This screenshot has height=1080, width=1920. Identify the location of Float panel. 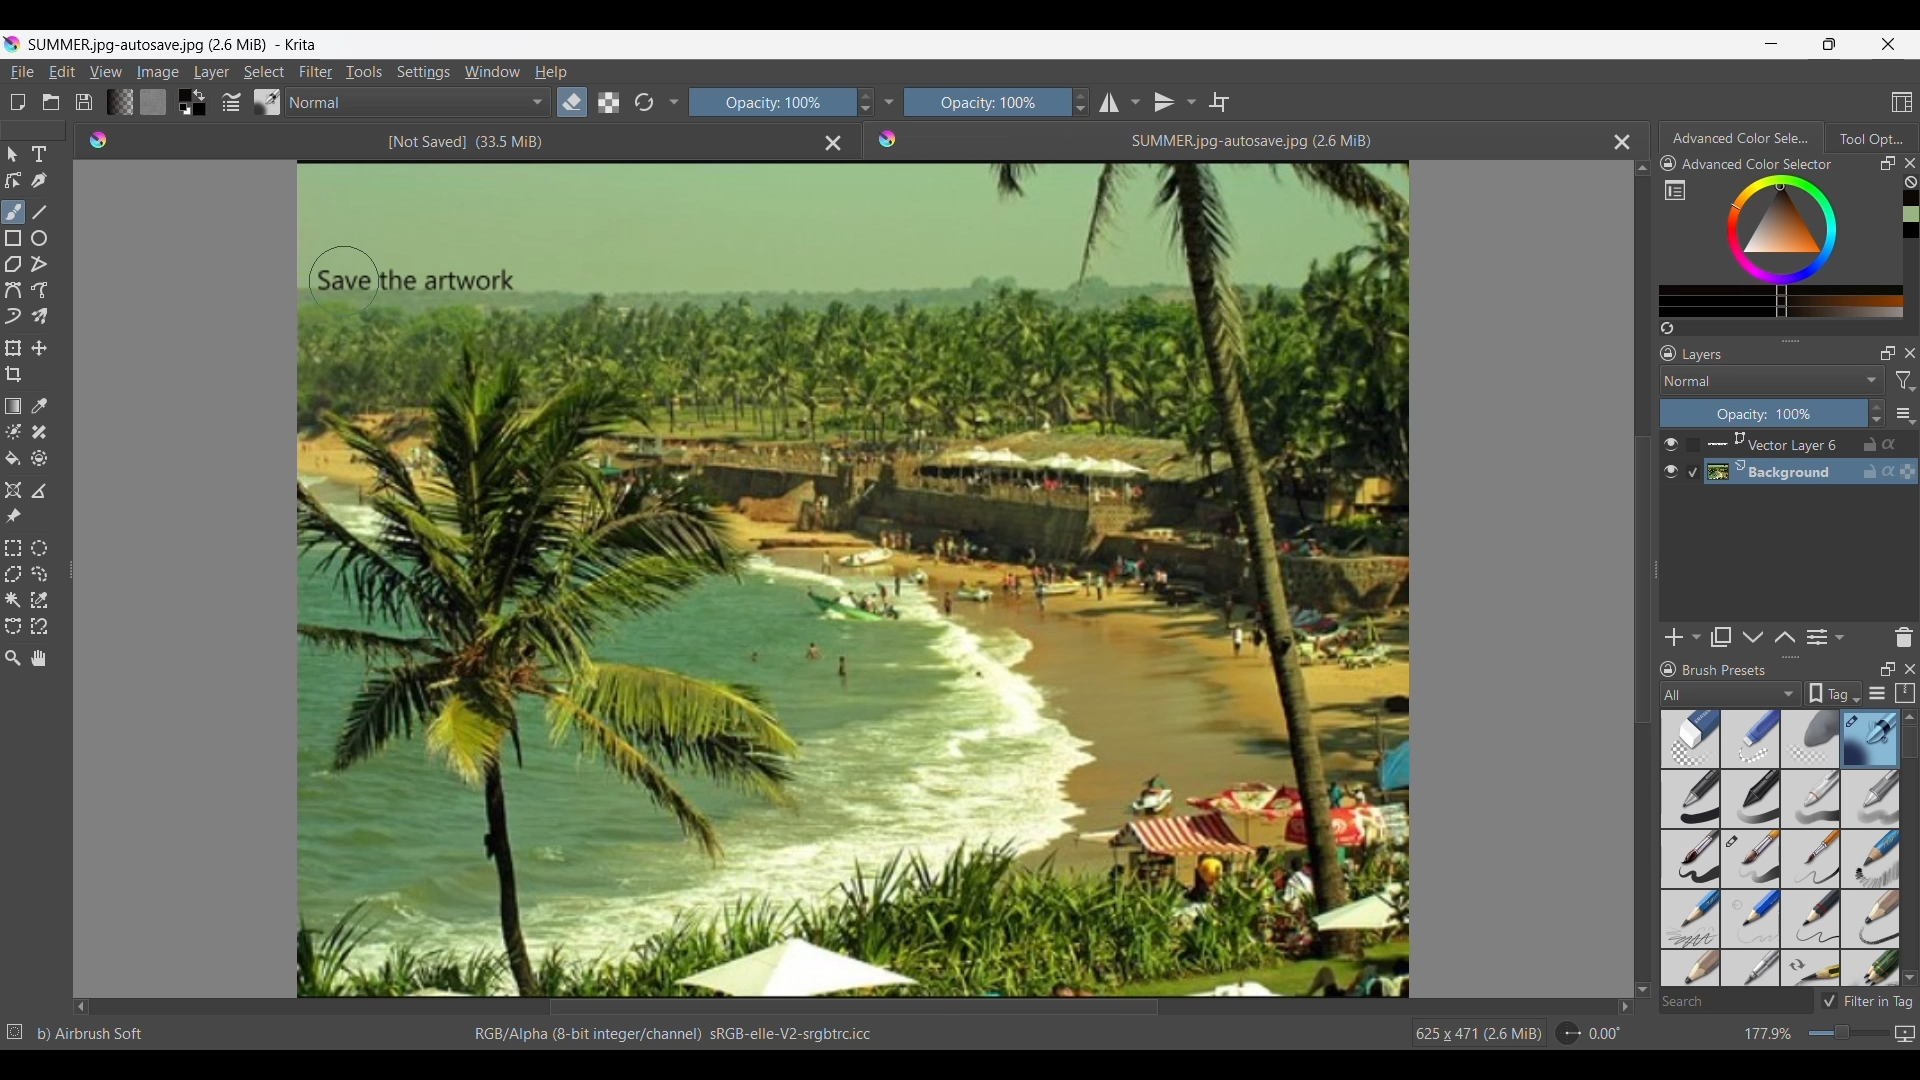
(1888, 163).